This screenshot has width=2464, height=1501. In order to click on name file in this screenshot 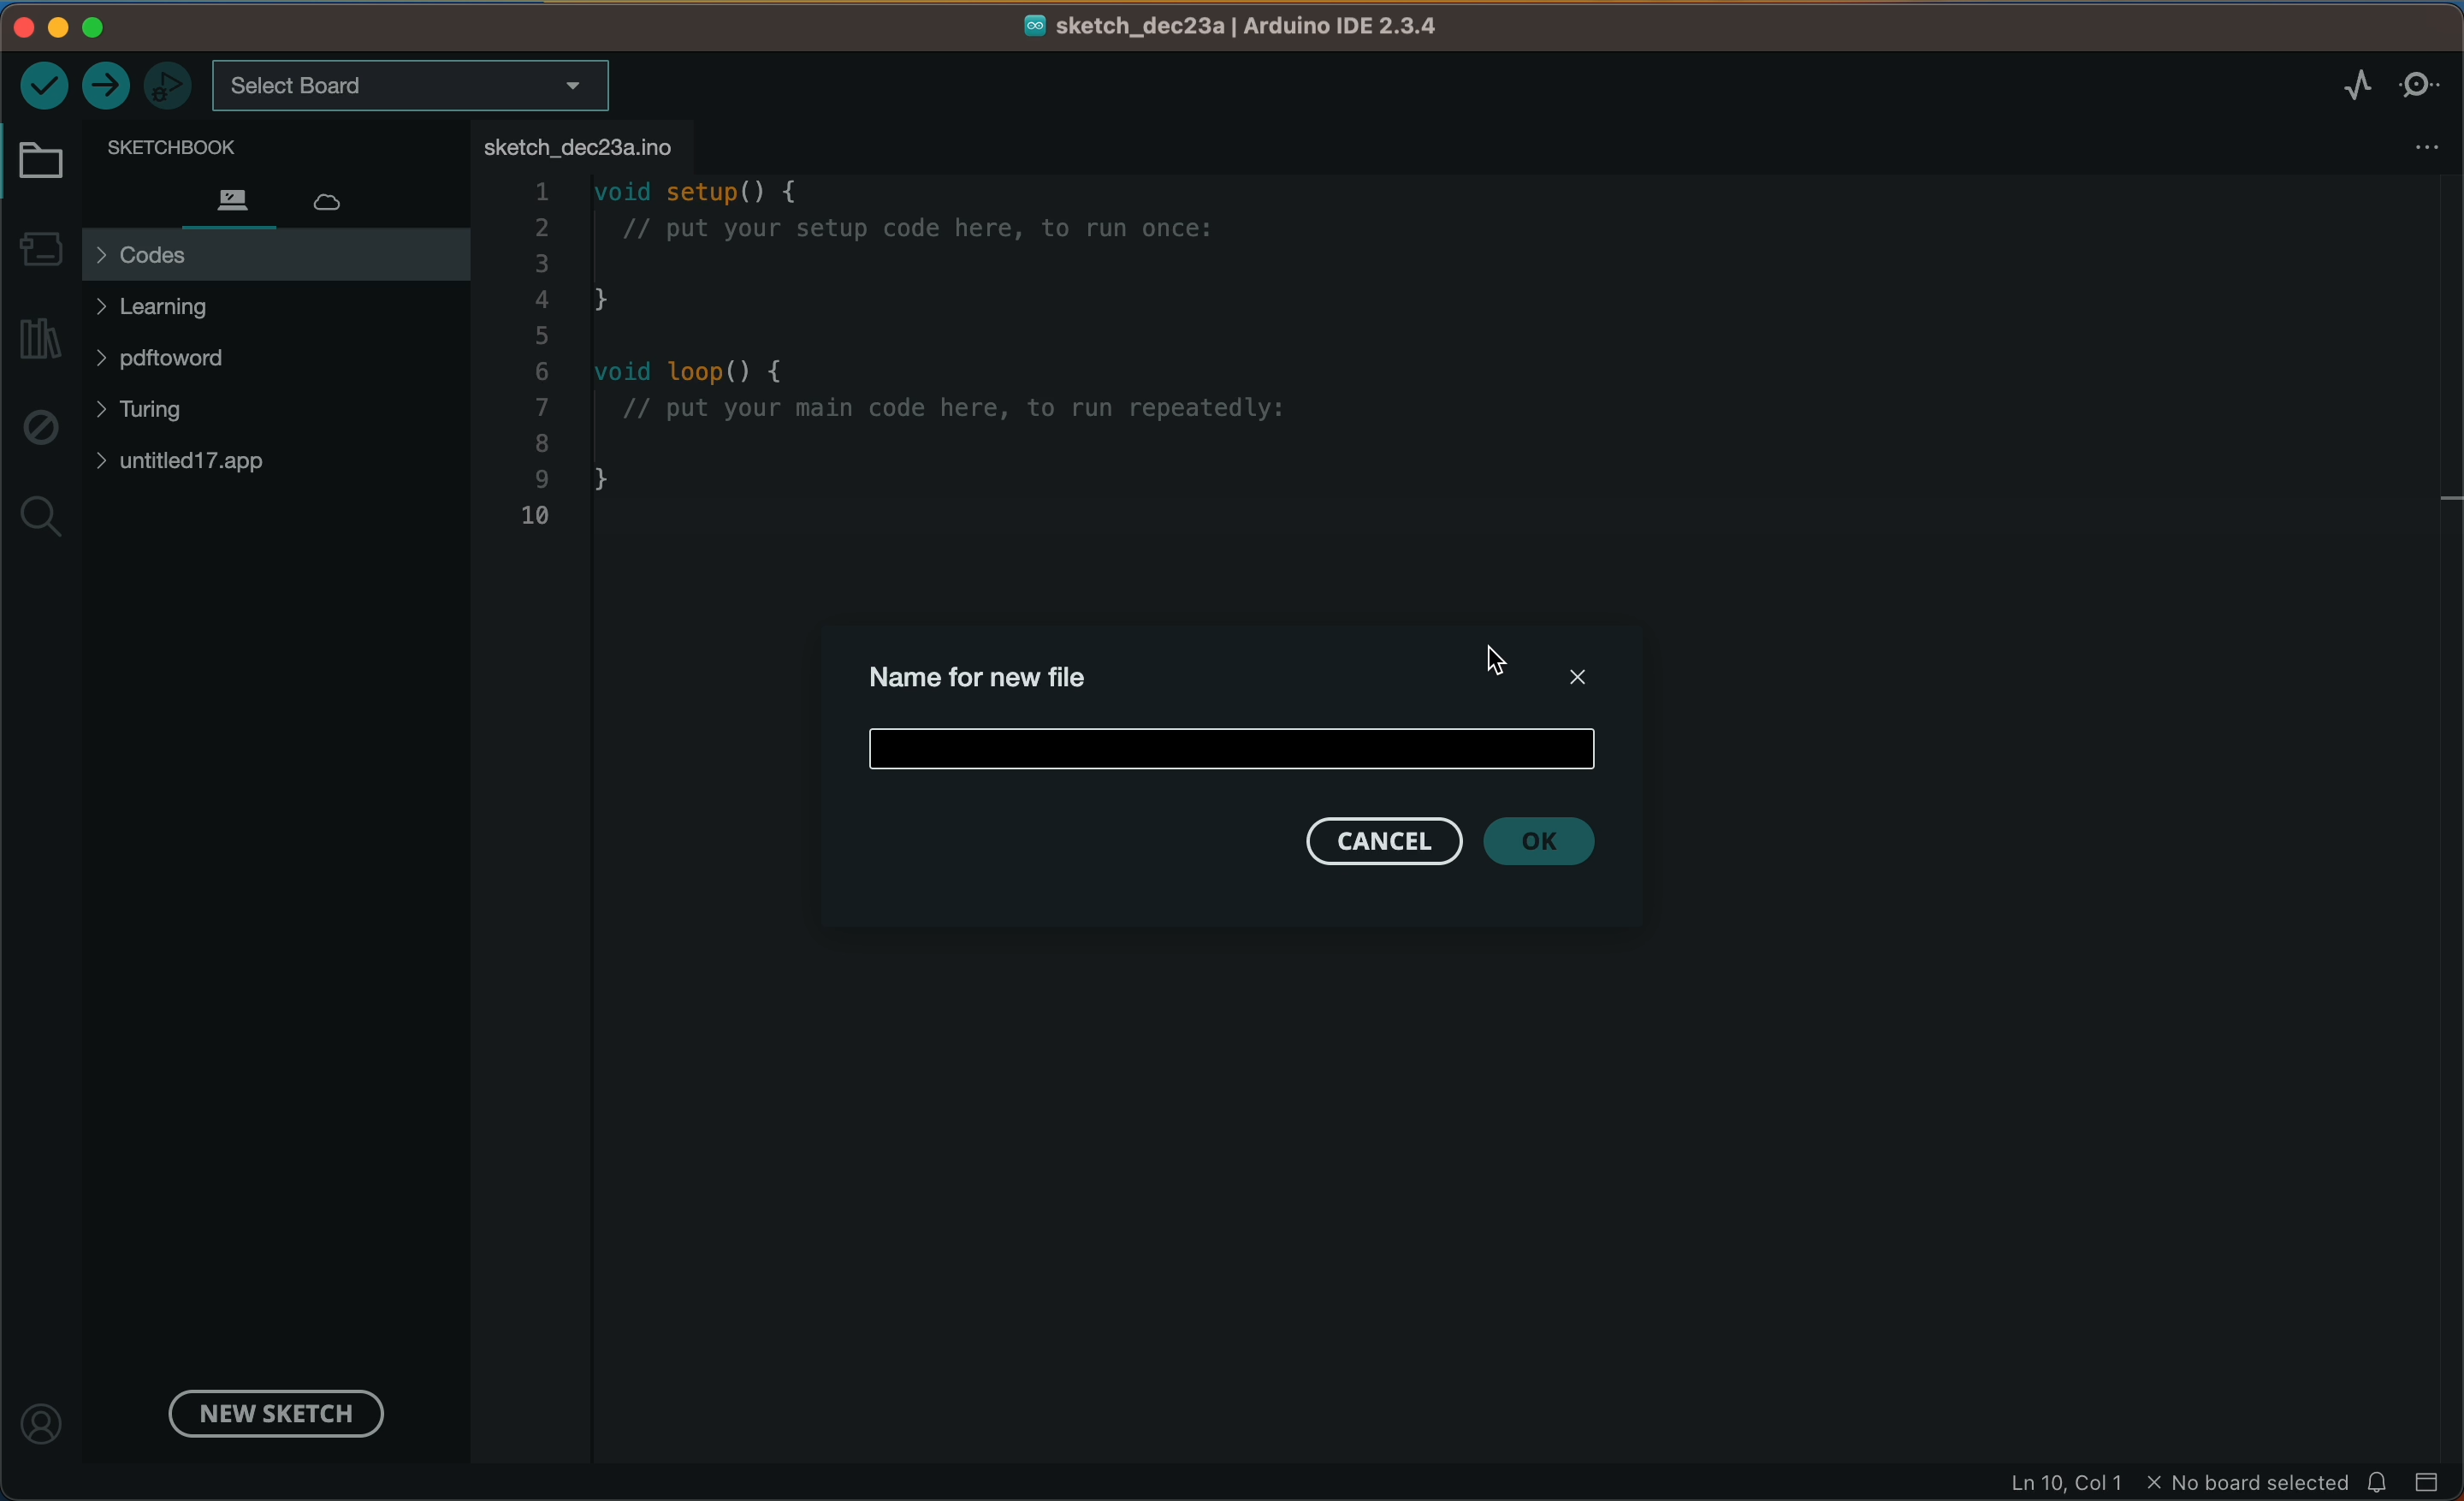, I will do `click(1239, 745)`.